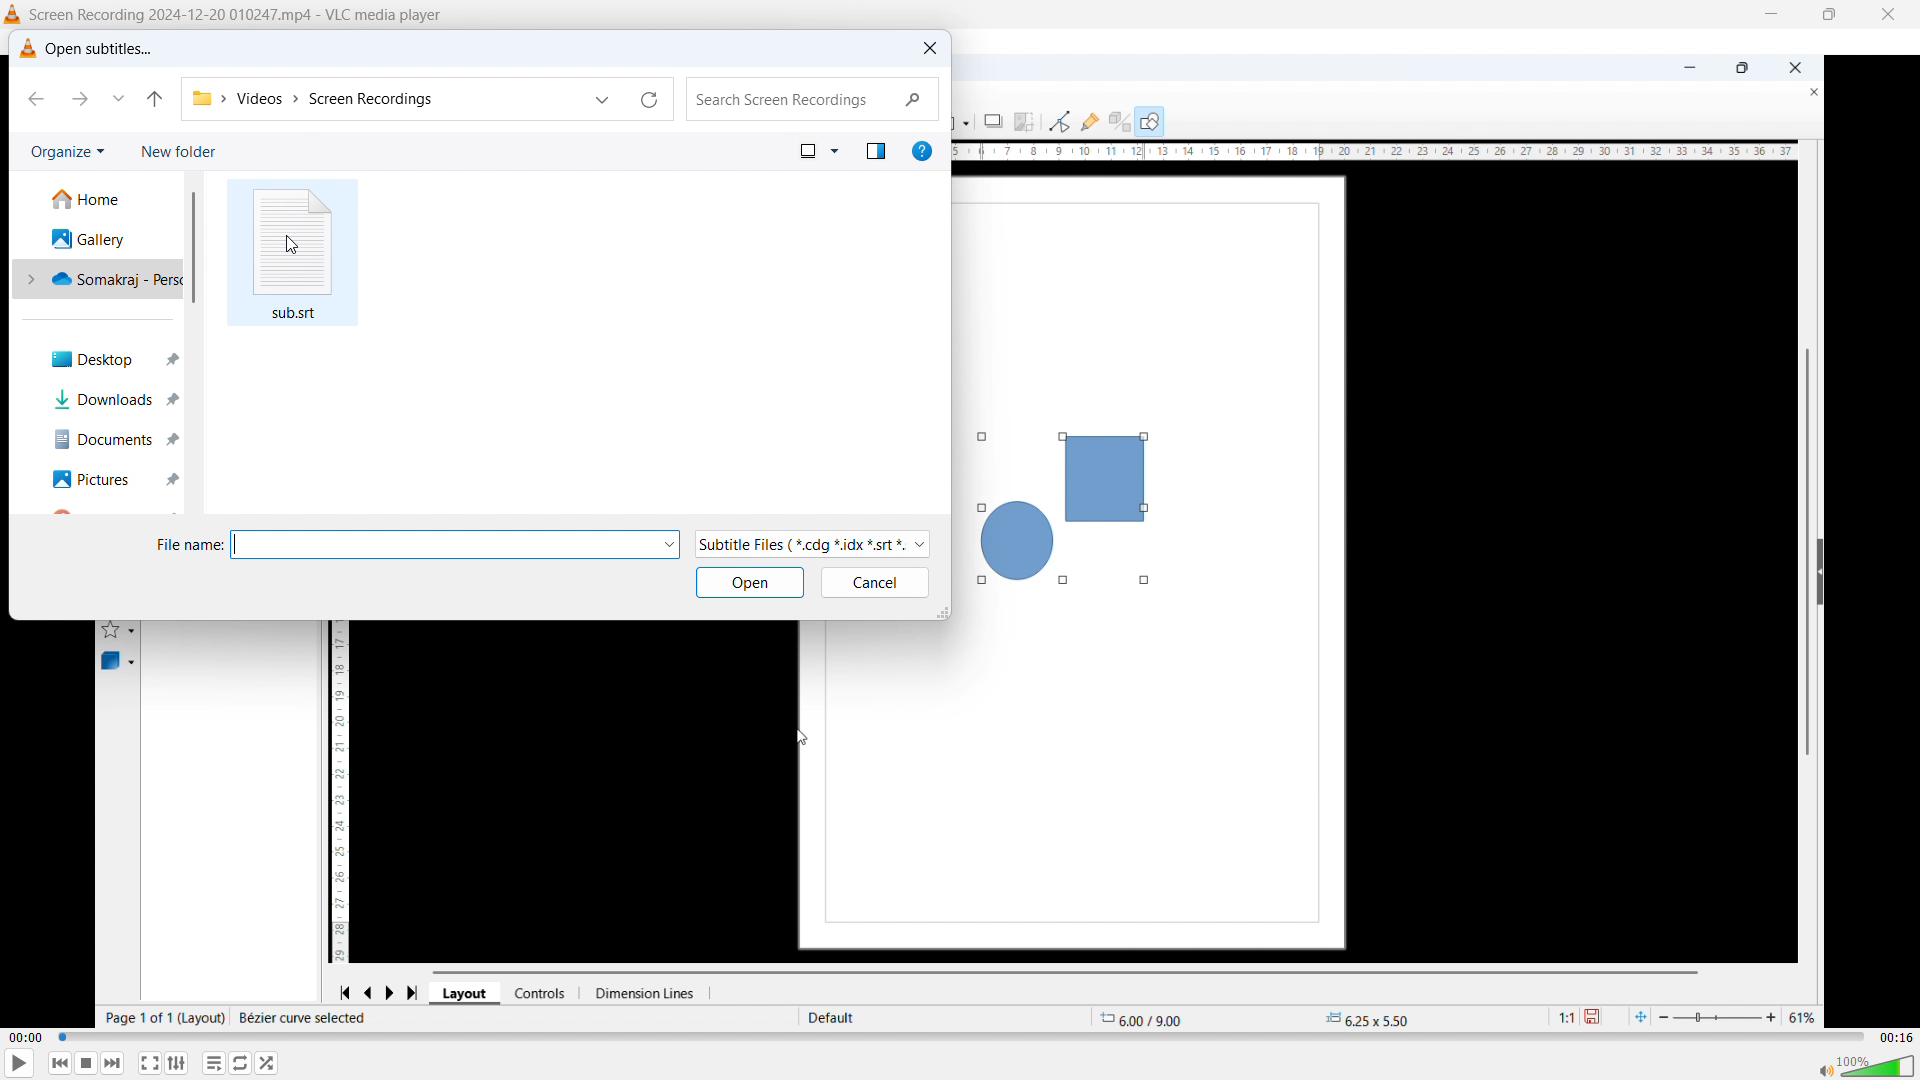 The height and width of the screenshot is (1080, 1920). Describe the element at coordinates (242, 1063) in the screenshot. I see `Toggle between loop all, loop one and no loop ` at that location.